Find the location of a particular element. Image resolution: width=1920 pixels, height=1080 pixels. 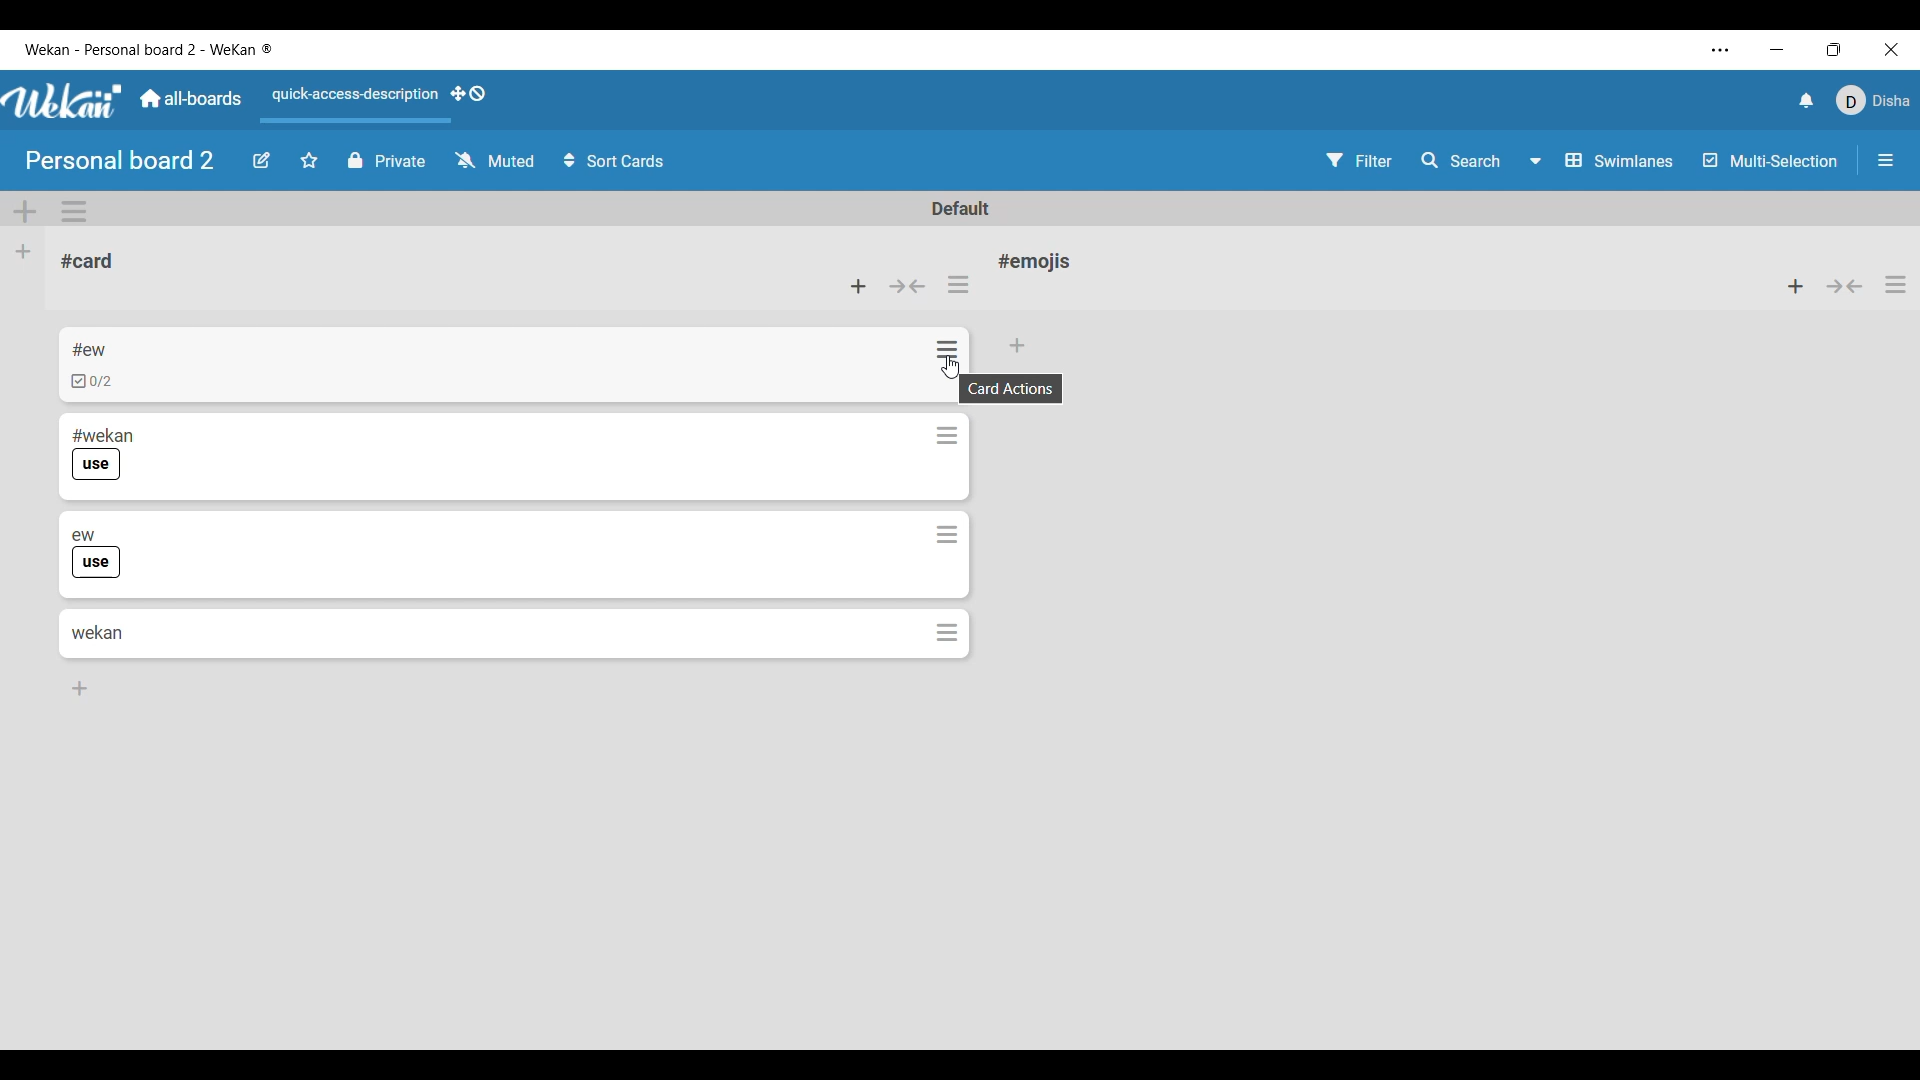

Star board is located at coordinates (309, 160).